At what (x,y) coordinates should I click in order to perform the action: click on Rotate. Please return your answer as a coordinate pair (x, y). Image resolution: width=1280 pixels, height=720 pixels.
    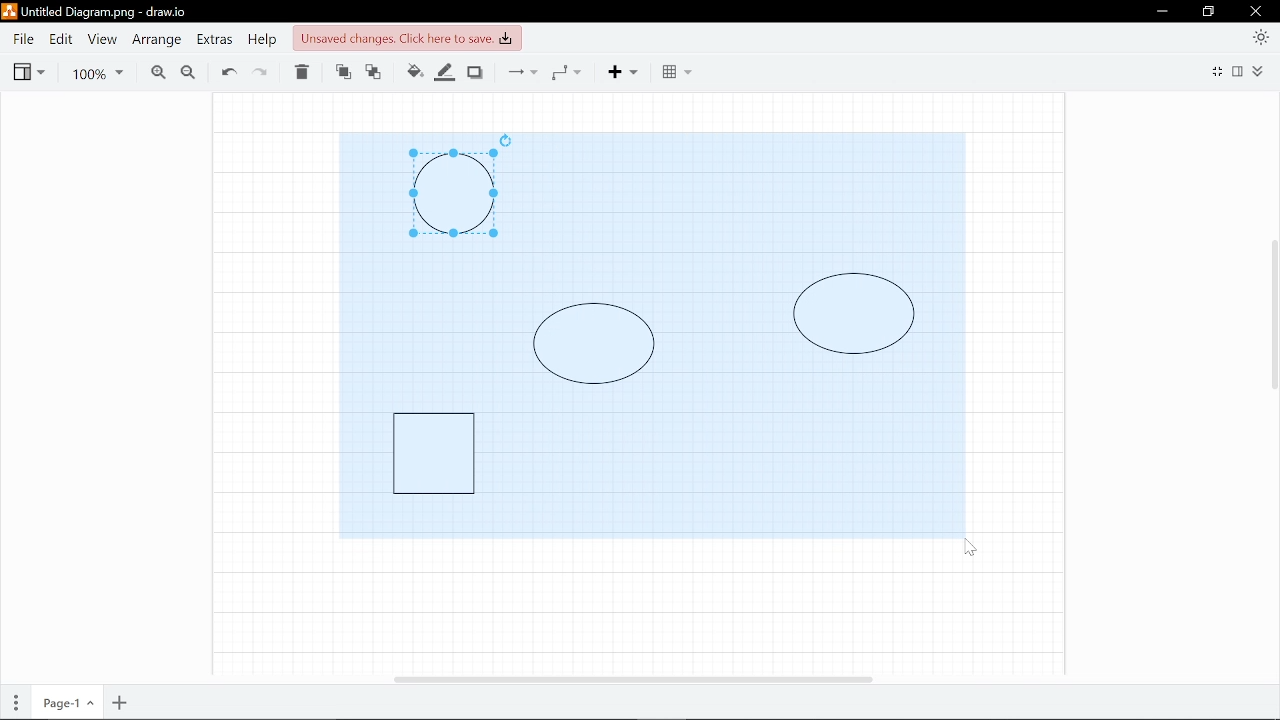
    Looking at the image, I should click on (506, 140).